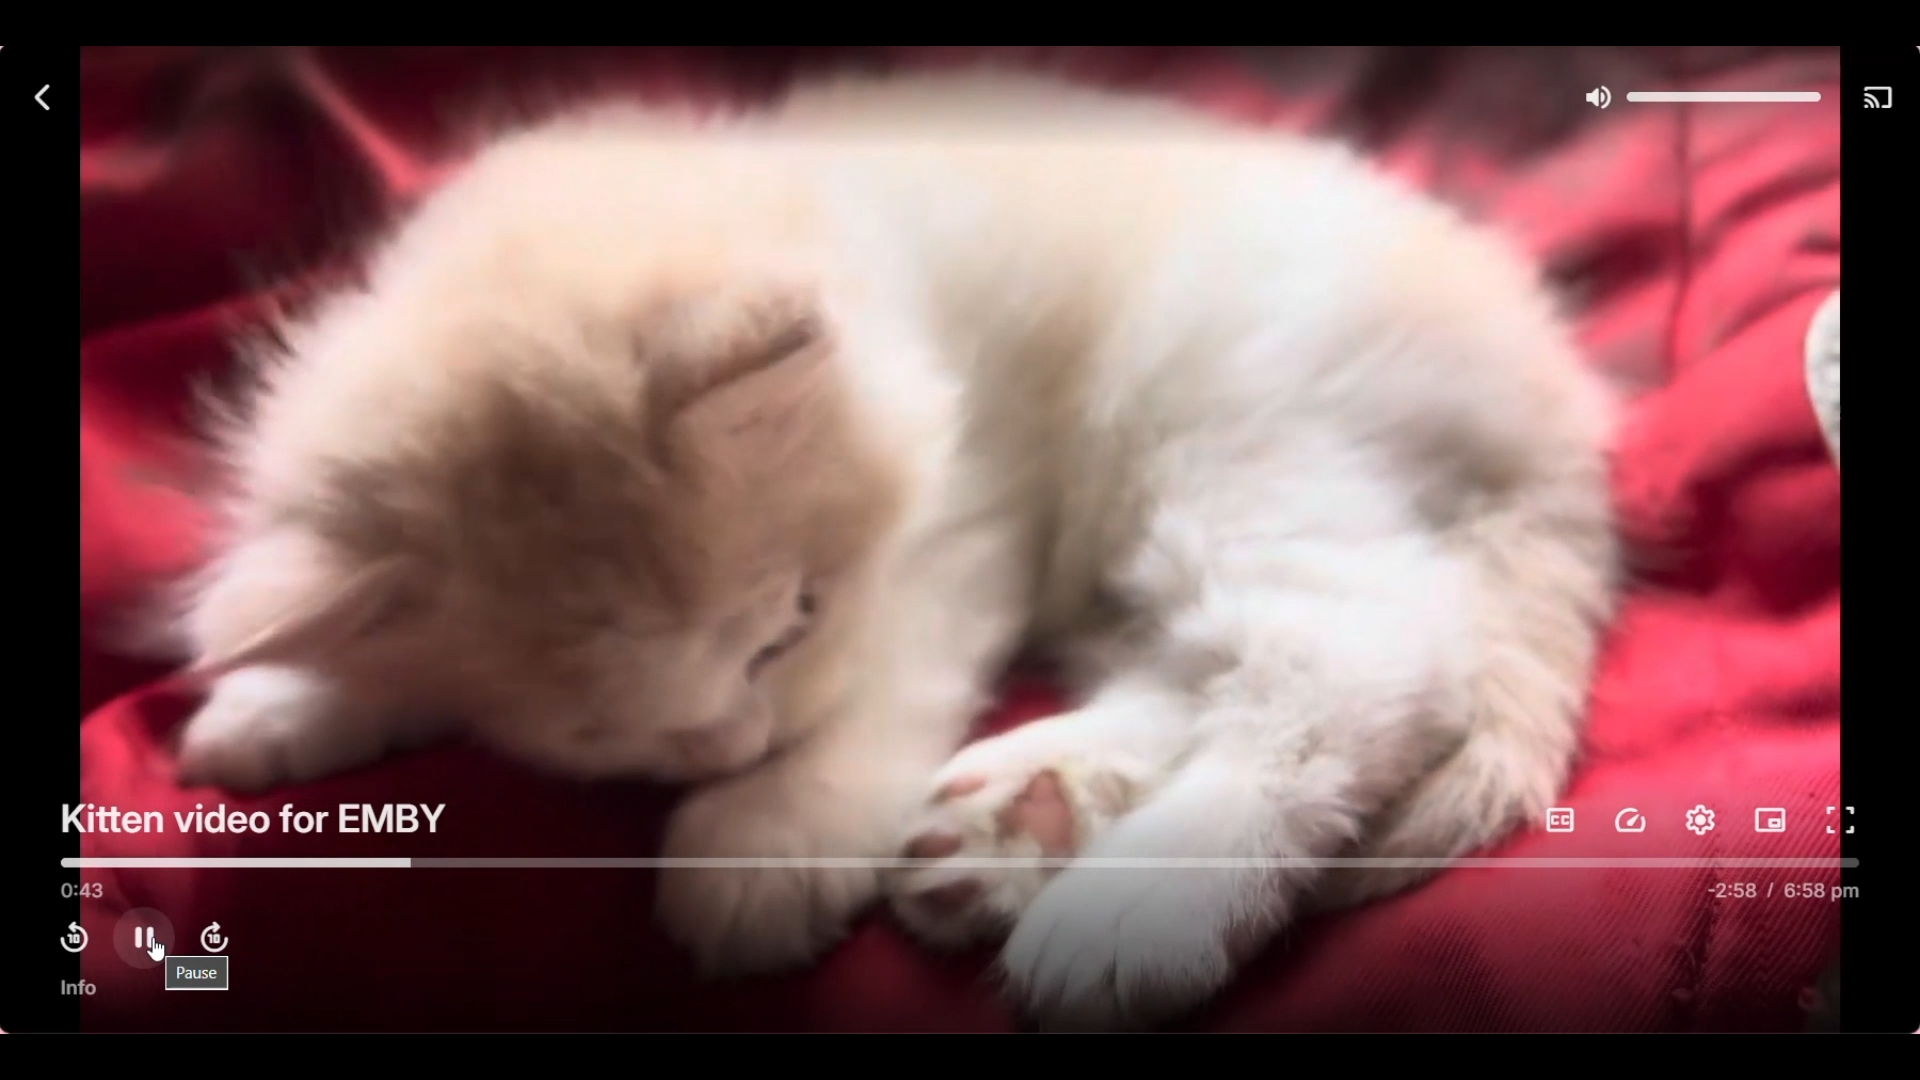  I want to click on Description of current icon, so click(200, 975).